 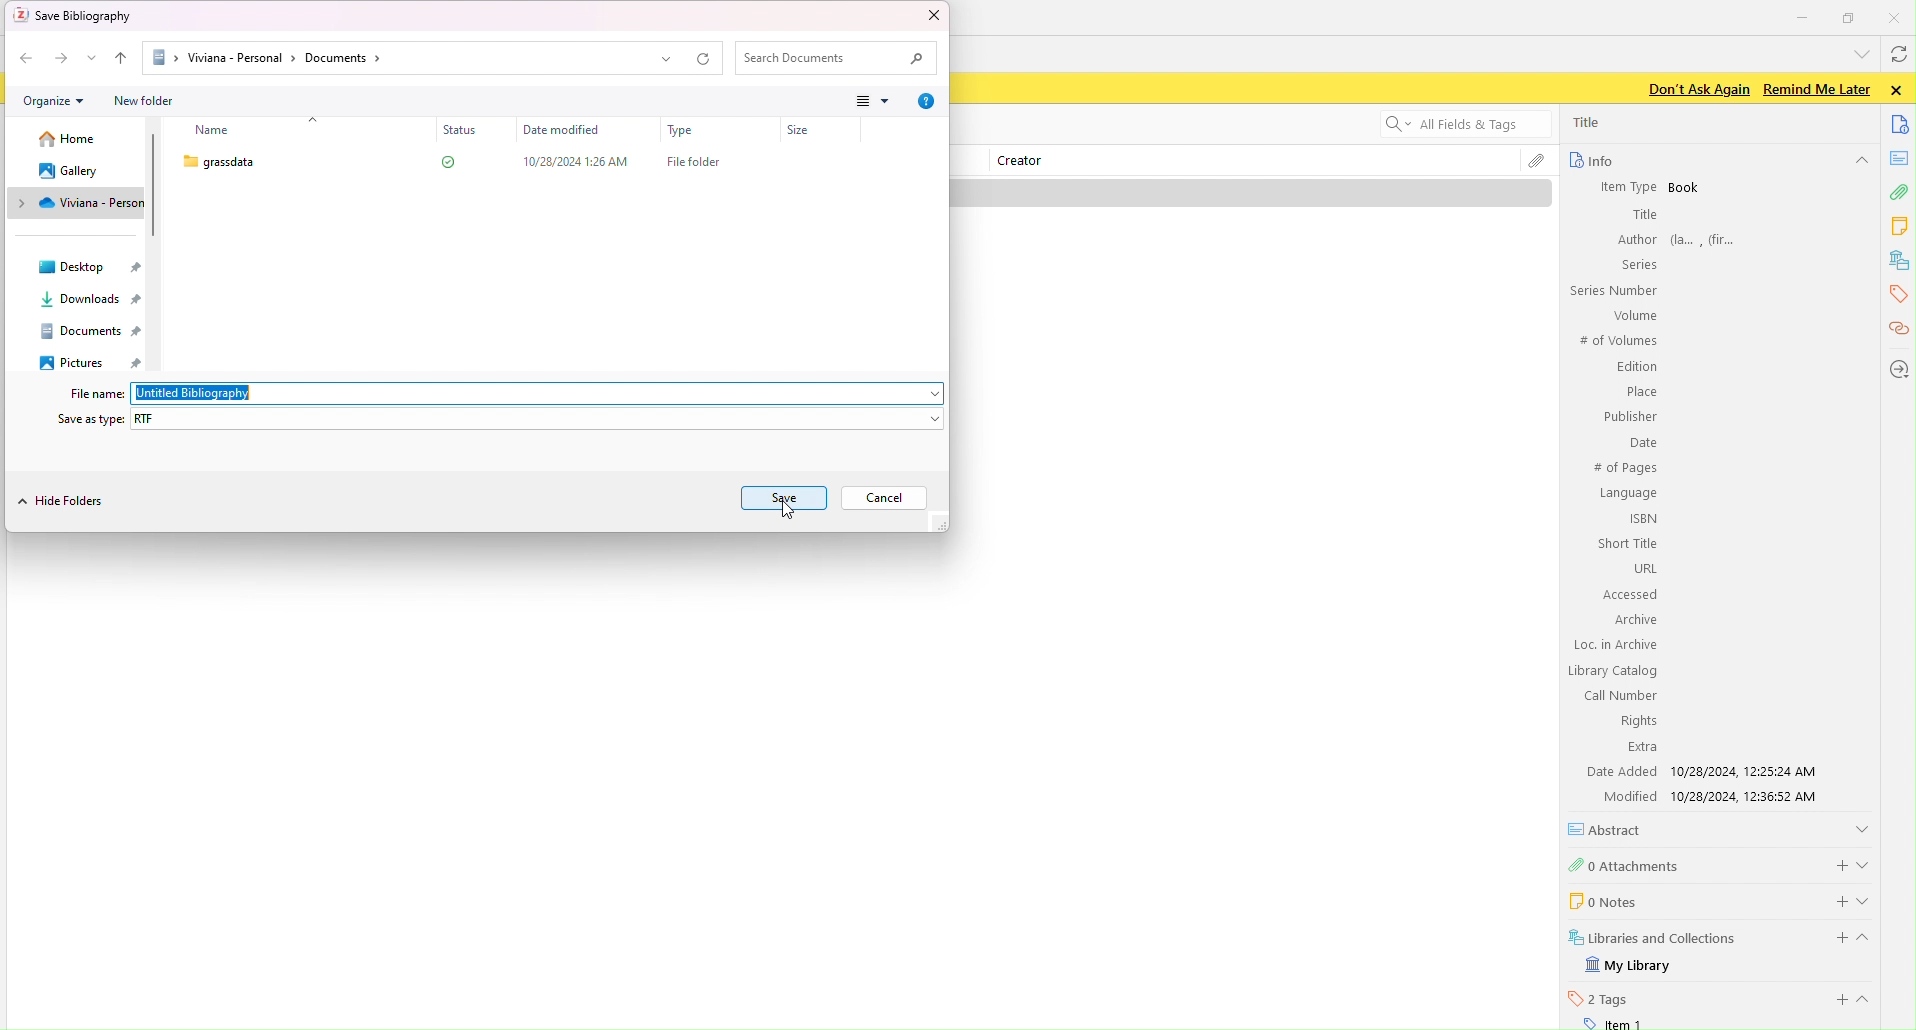 What do you see at coordinates (92, 363) in the screenshot?
I see `Pictures` at bounding box center [92, 363].